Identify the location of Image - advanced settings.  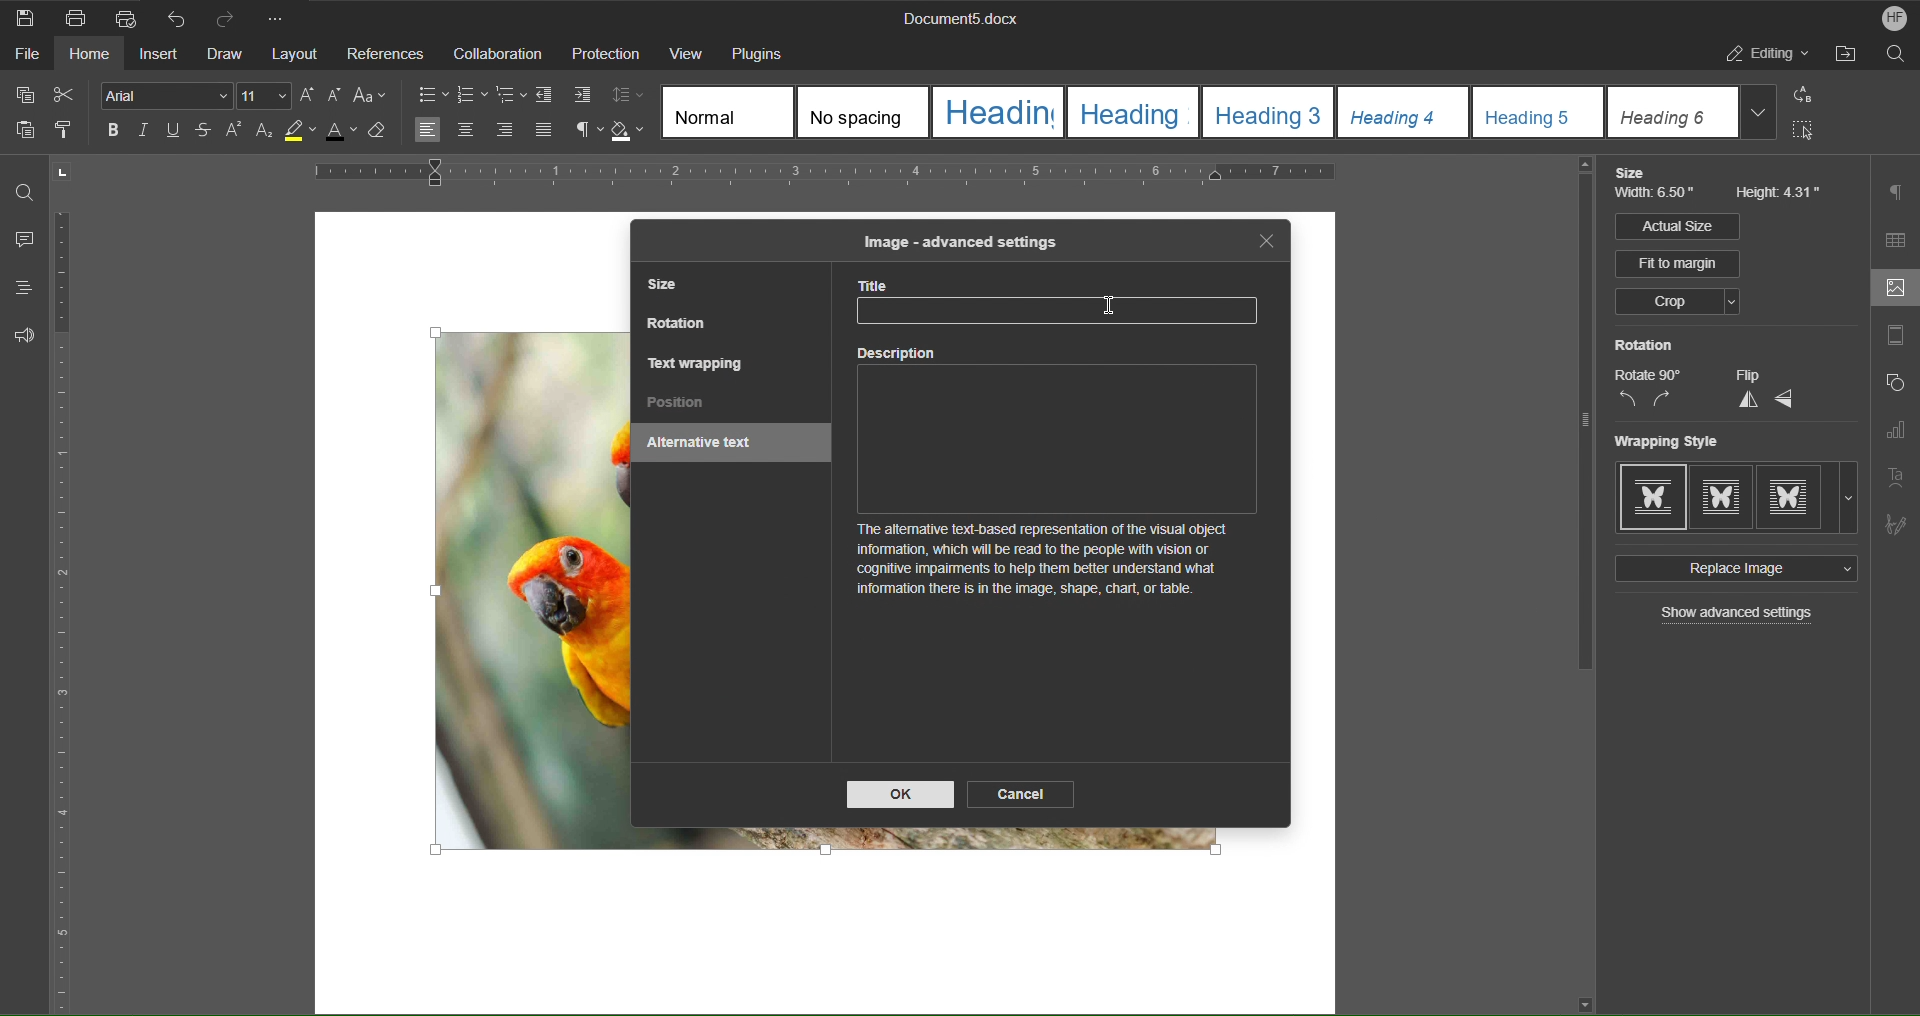
(958, 241).